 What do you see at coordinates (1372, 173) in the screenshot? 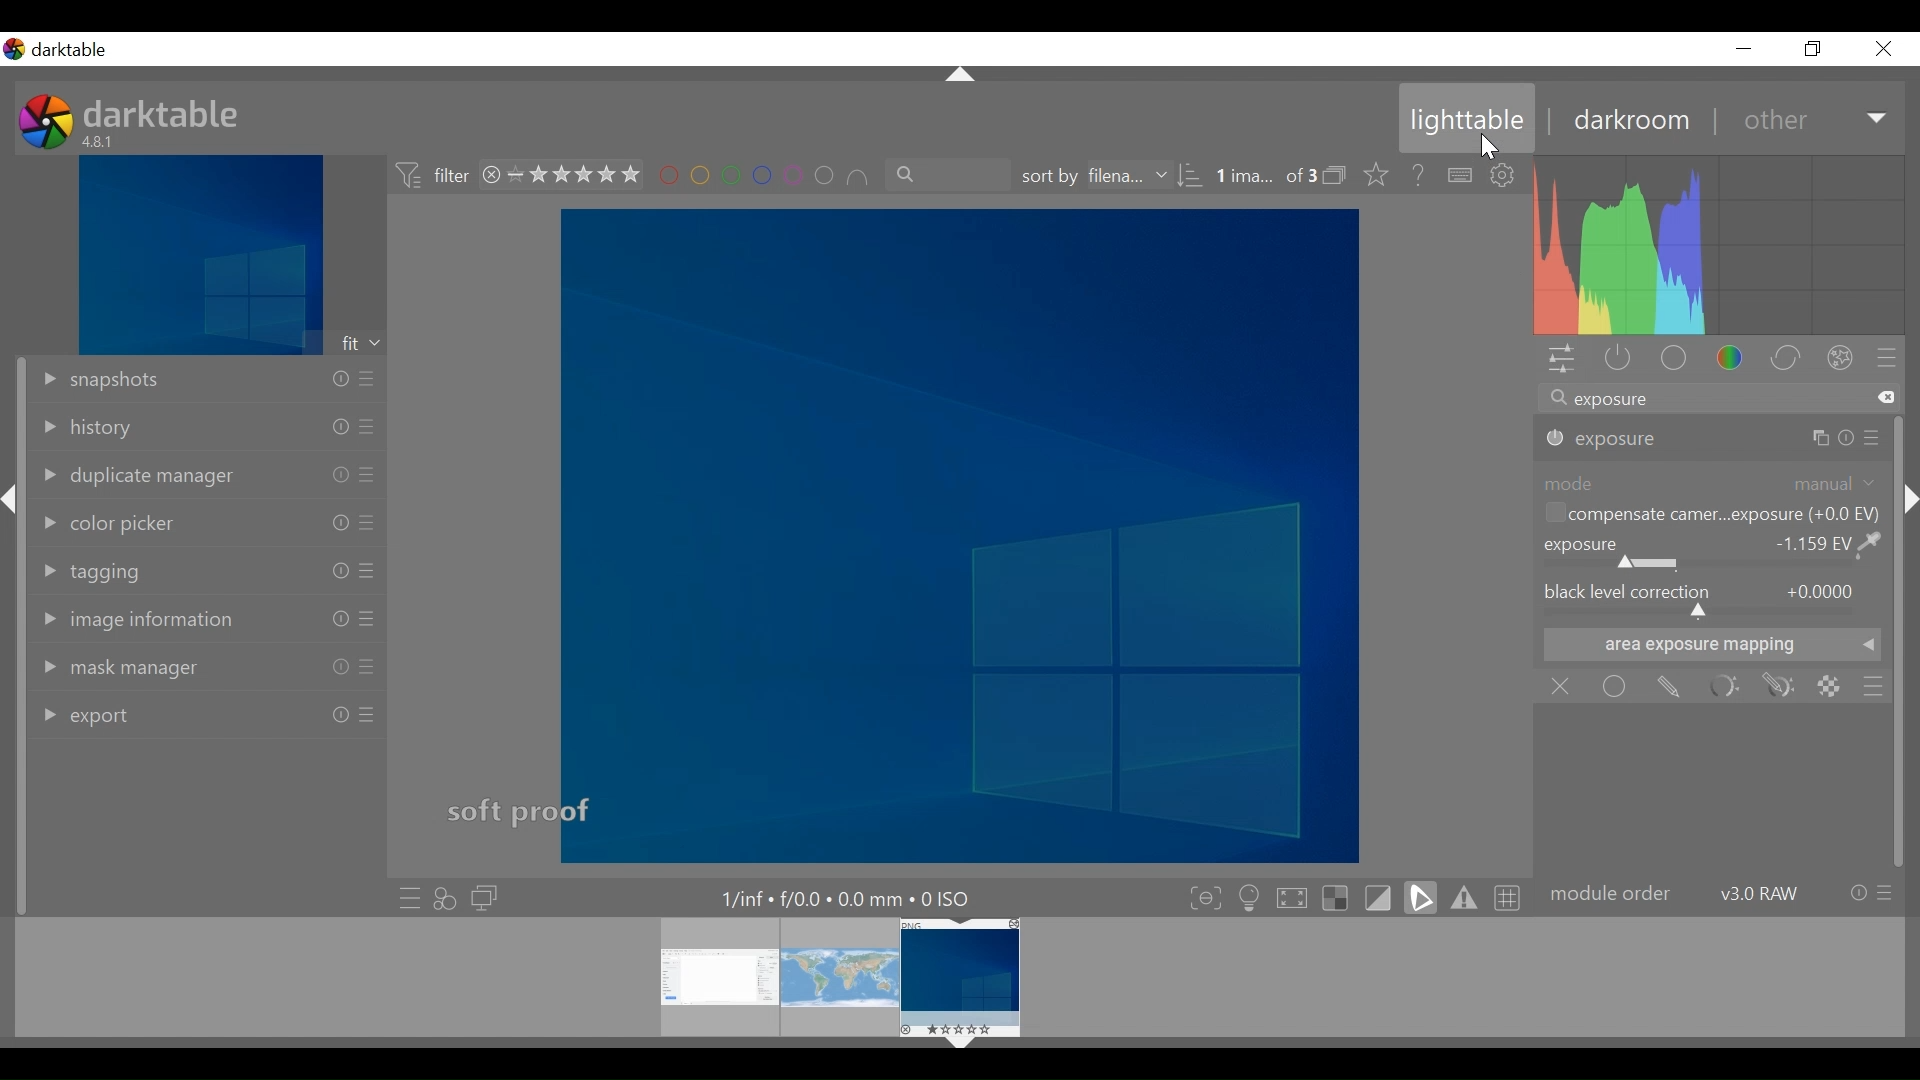
I see `click to change the type of overlays` at bounding box center [1372, 173].